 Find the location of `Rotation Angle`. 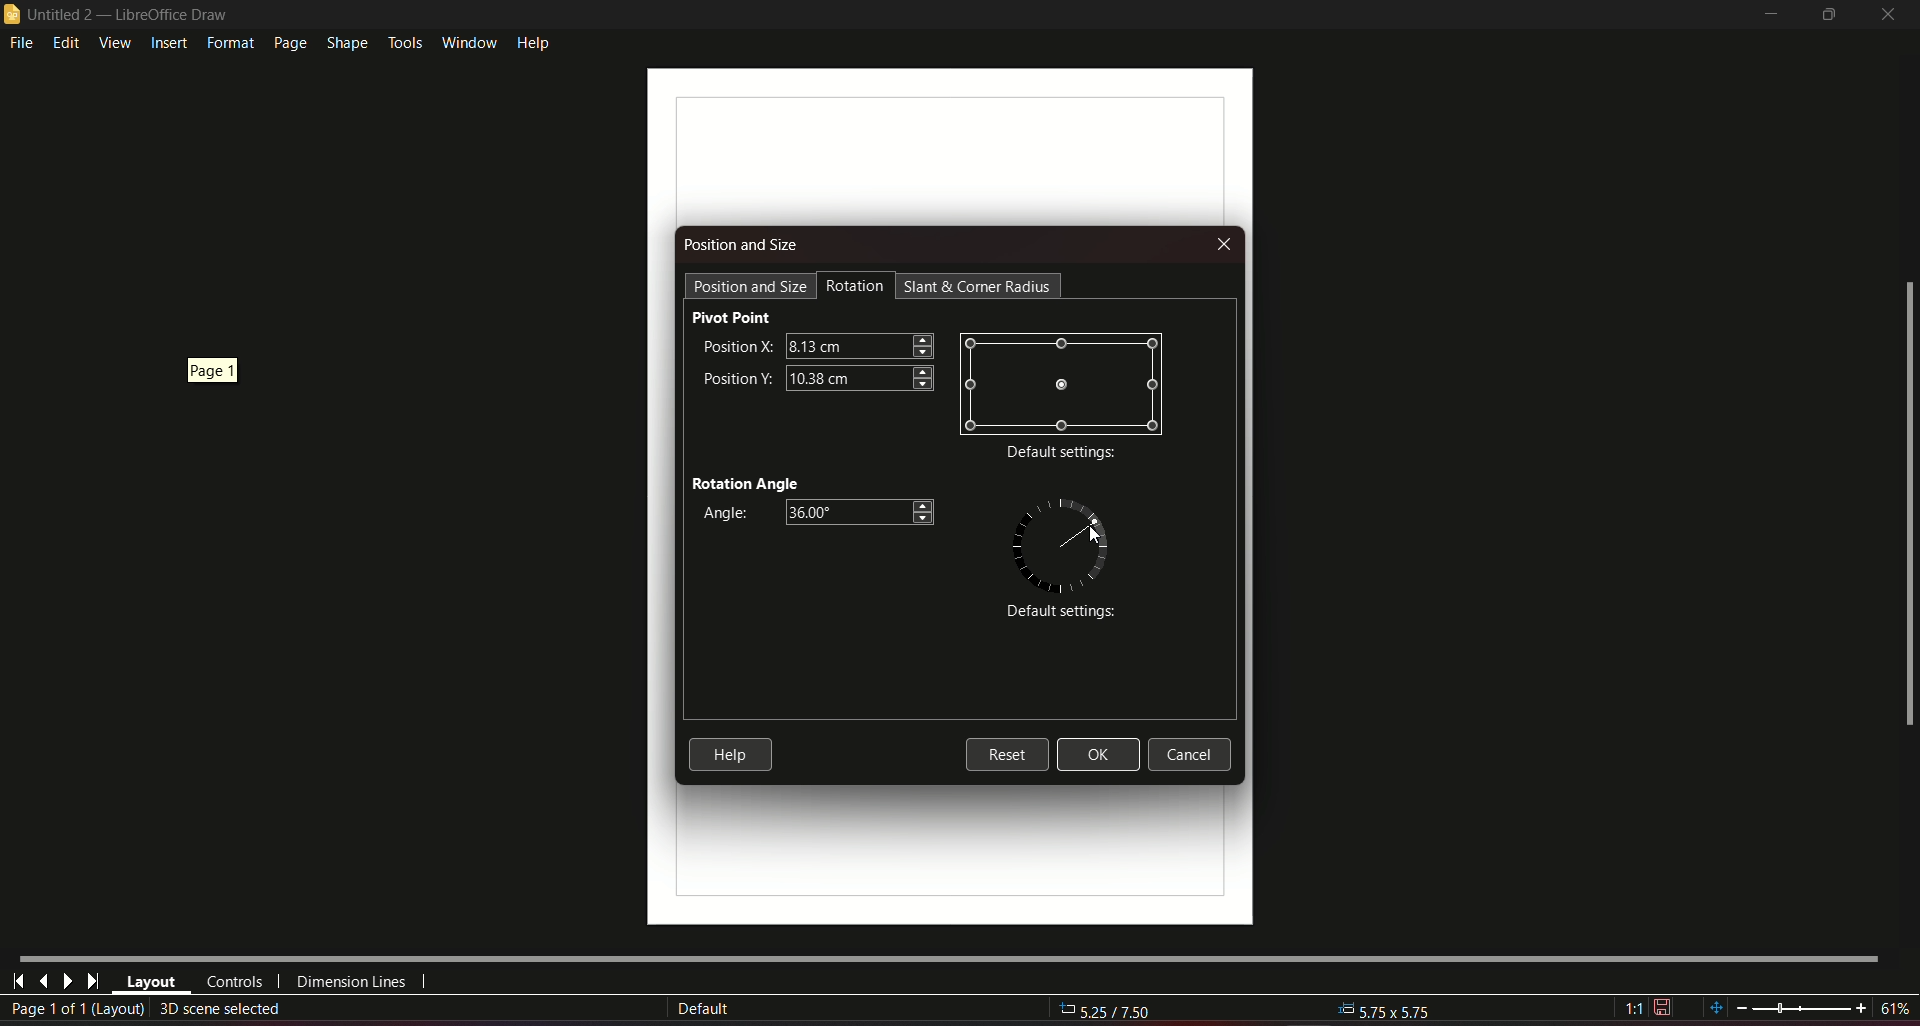

Rotation Angle is located at coordinates (746, 481).